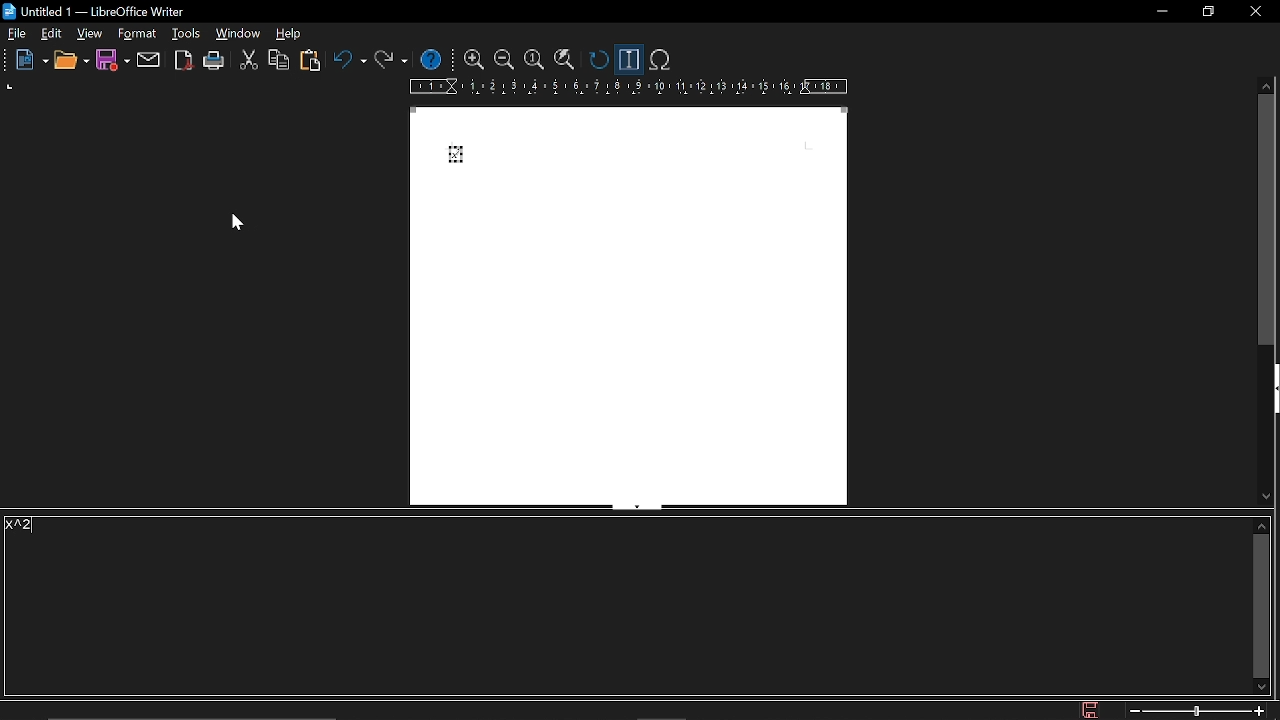 This screenshot has height=720, width=1280. Describe the element at coordinates (1262, 686) in the screenshot. I see `move down` at that location.